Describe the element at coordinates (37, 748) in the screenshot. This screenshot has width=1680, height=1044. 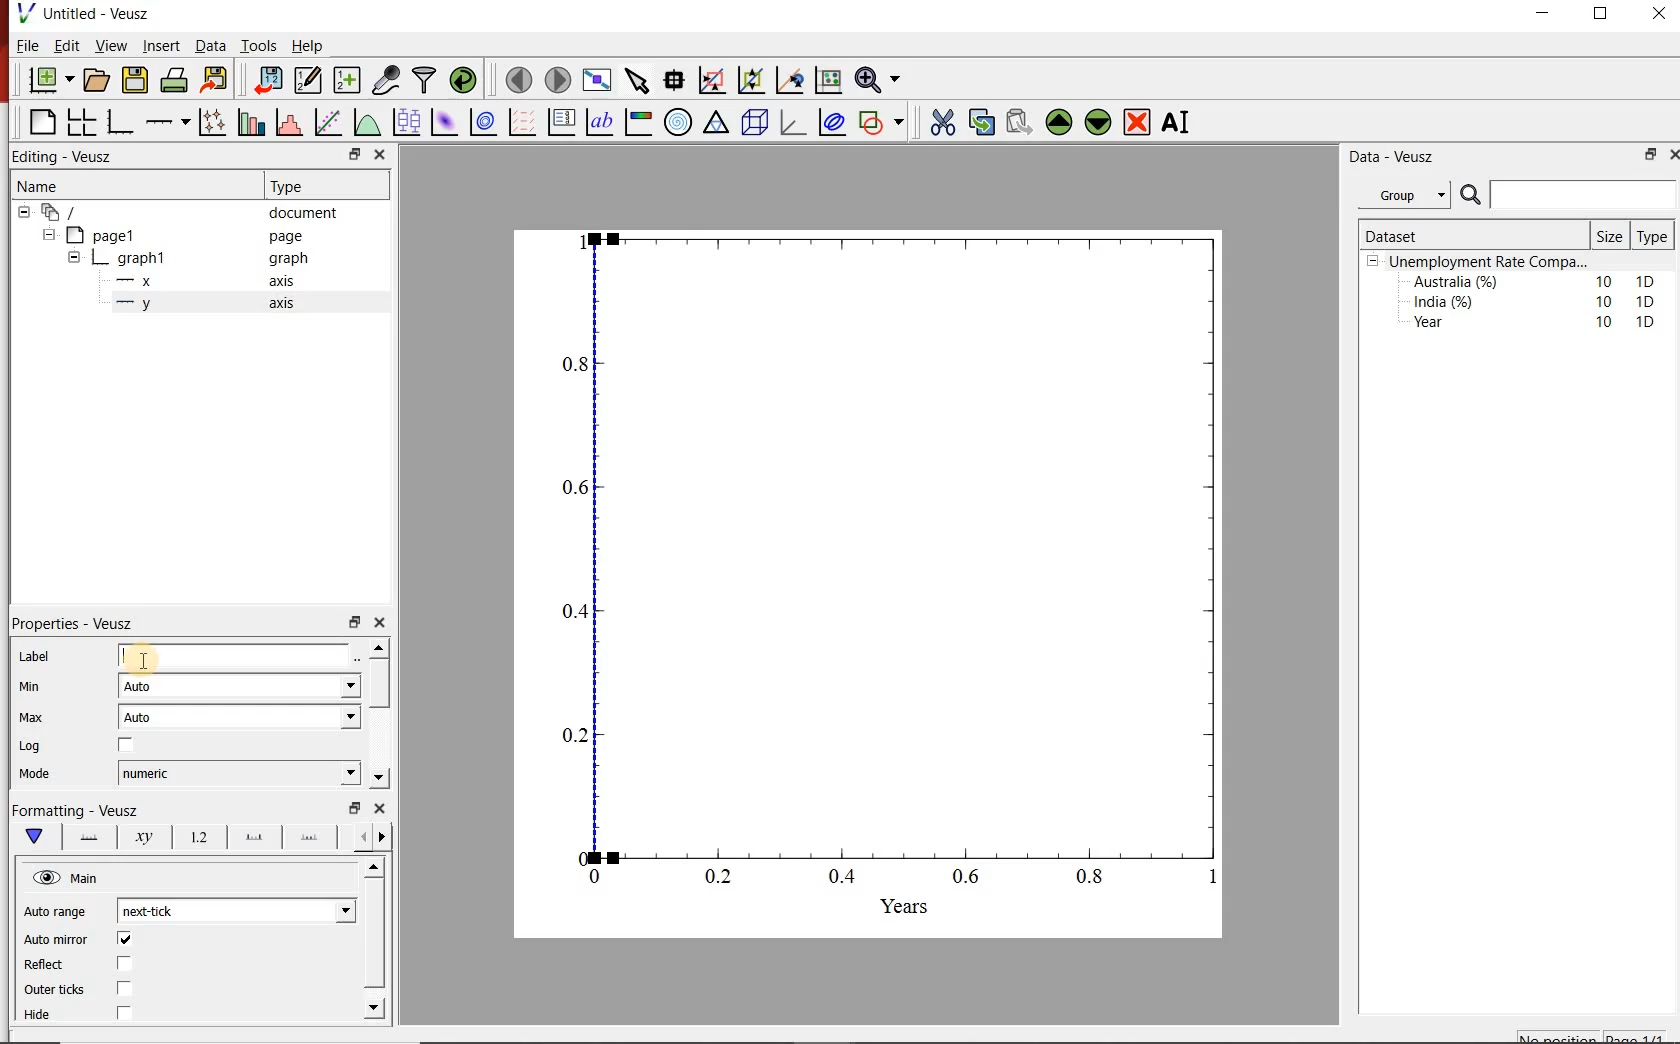
I see `Log` at that location.